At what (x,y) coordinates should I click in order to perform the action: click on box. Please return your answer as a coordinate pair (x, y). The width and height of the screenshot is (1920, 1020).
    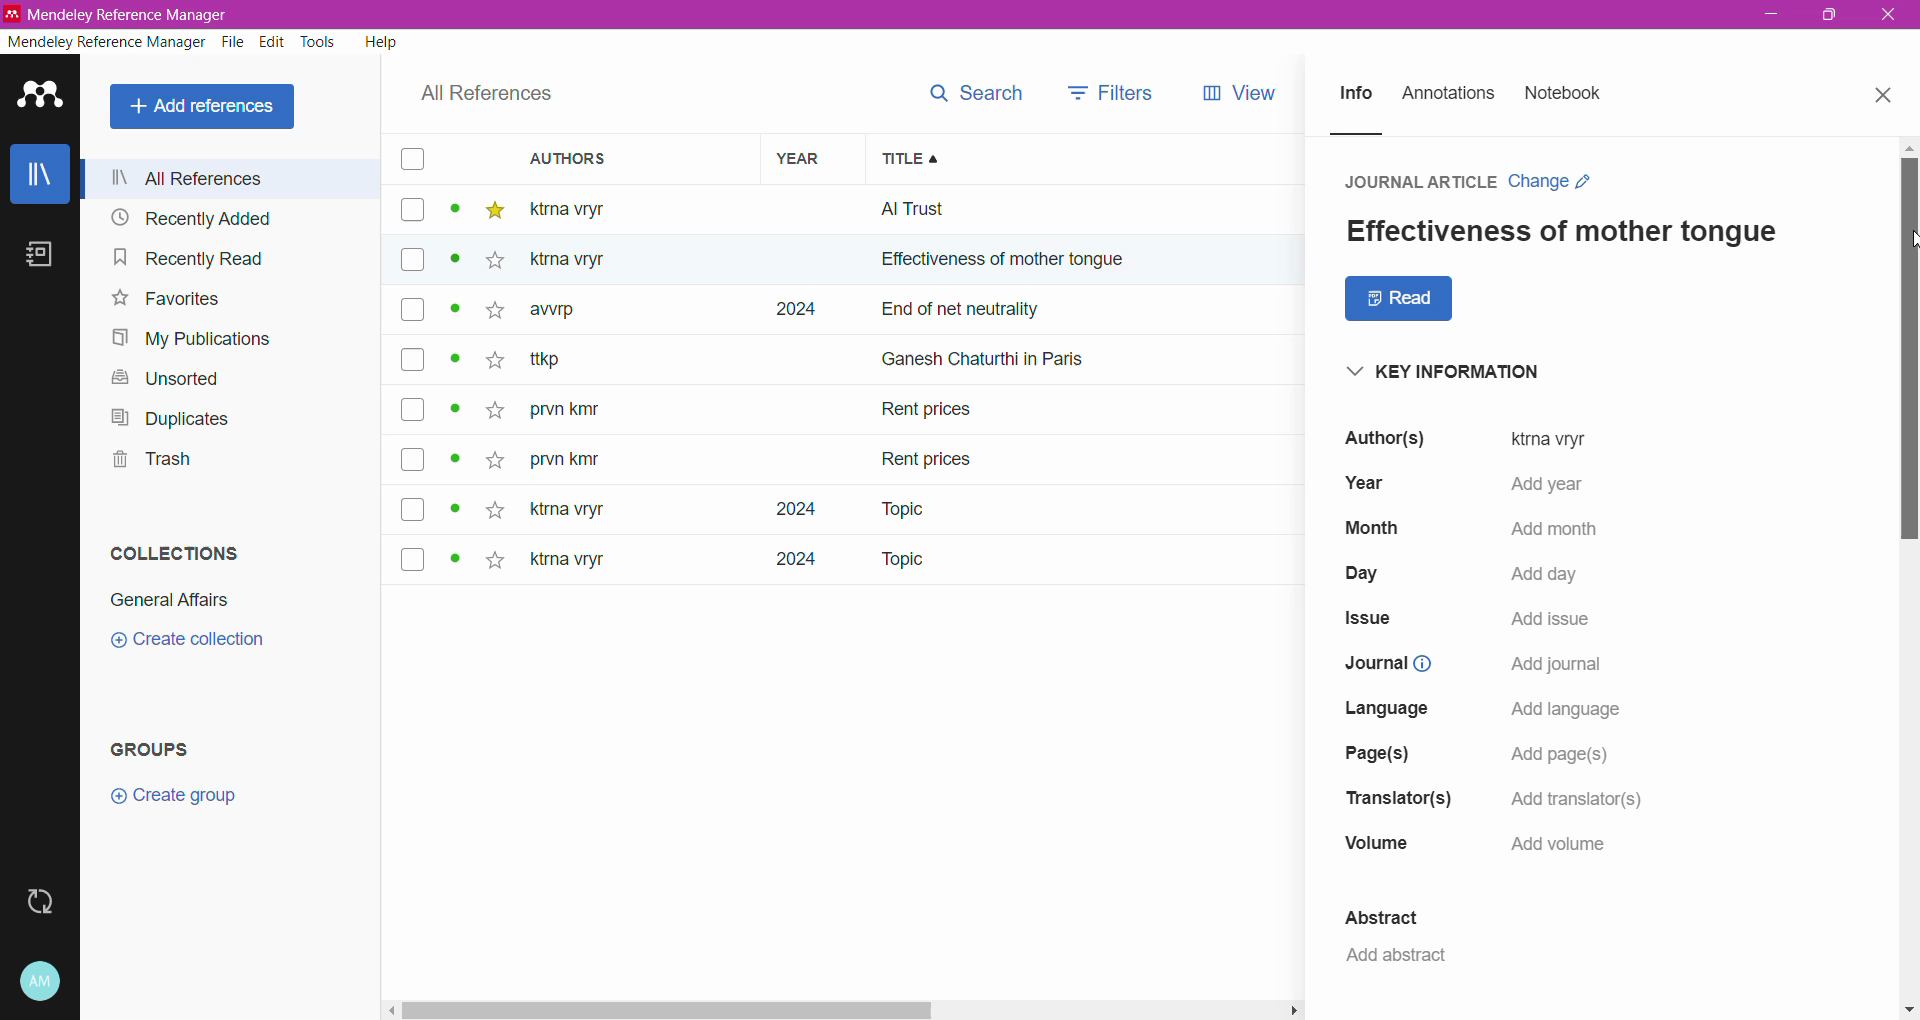
    Looking at the image, I should click on (414, 461).